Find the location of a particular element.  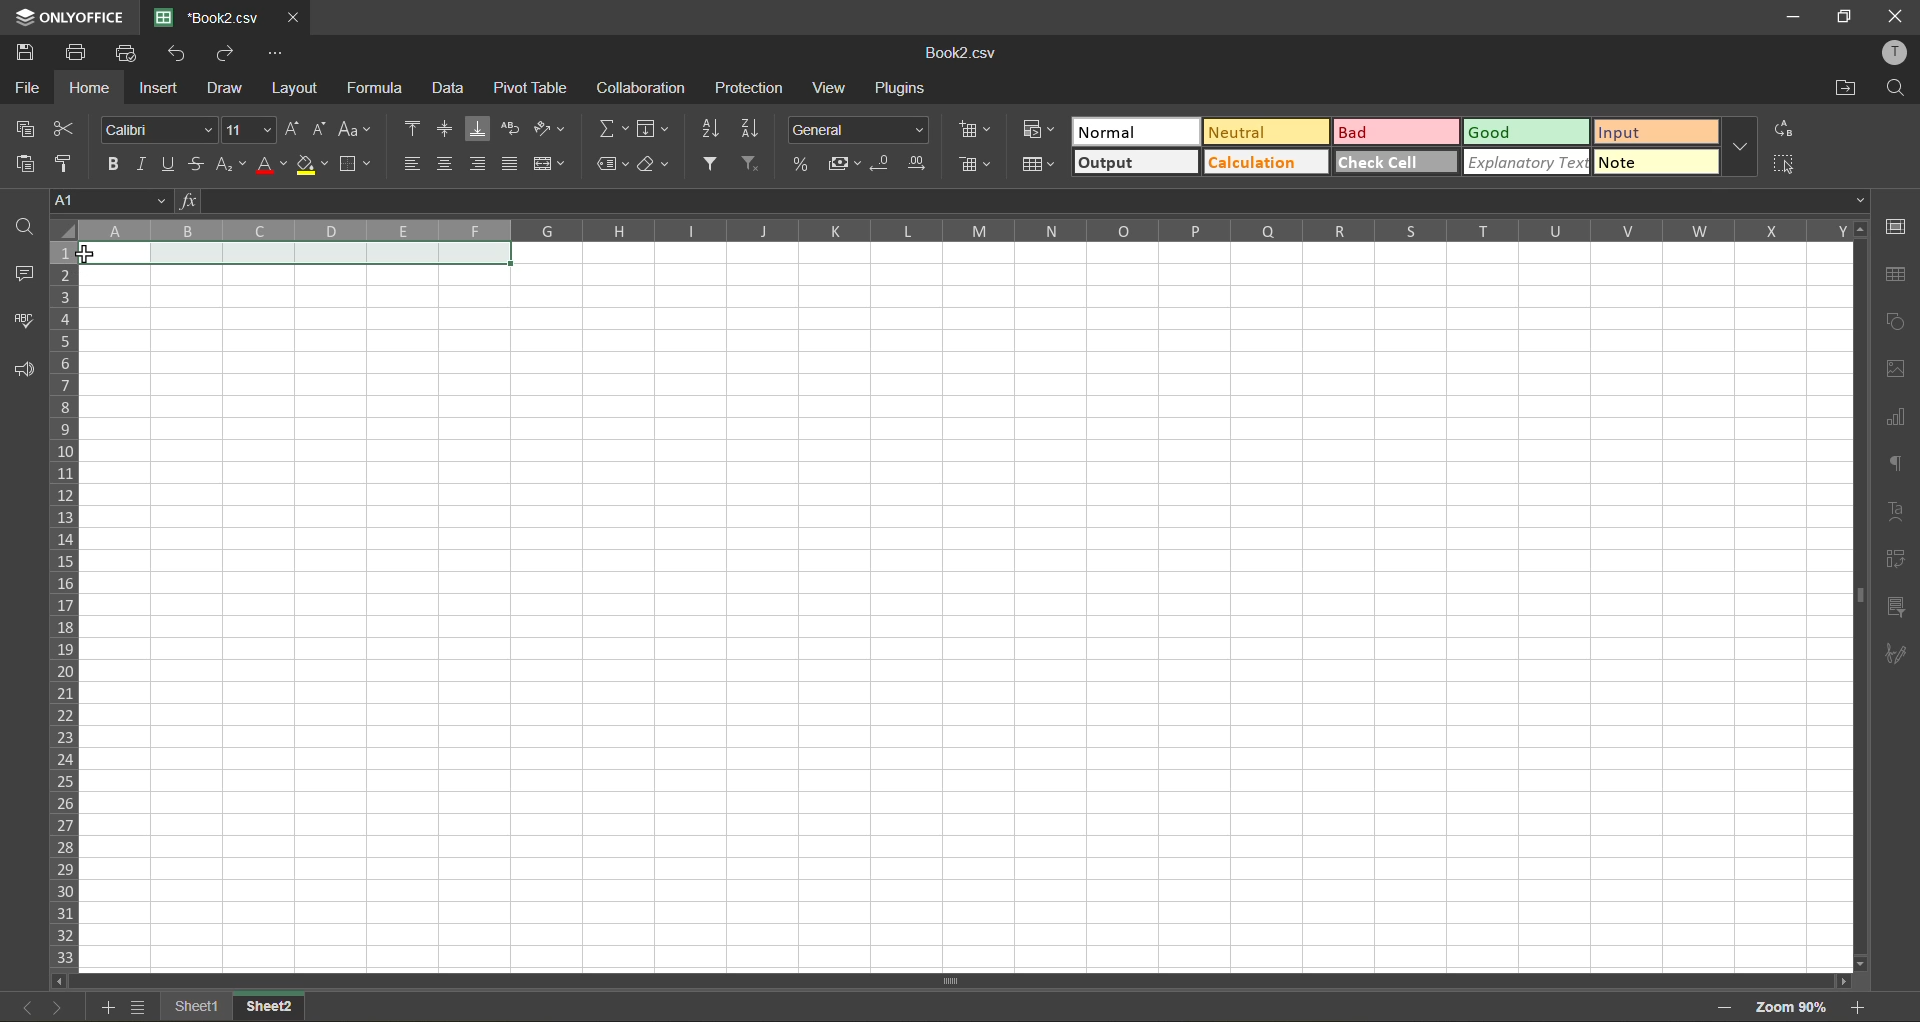

conditional formatting is located at coordinates (1034, 133).